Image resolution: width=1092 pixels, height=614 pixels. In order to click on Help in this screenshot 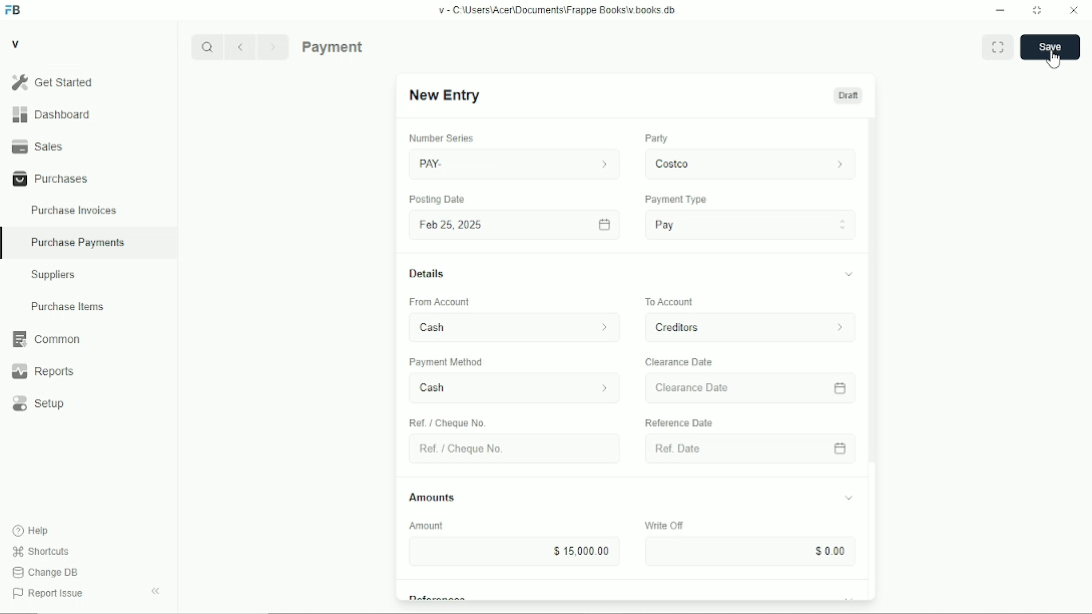, I will do `click(31, 531)`.